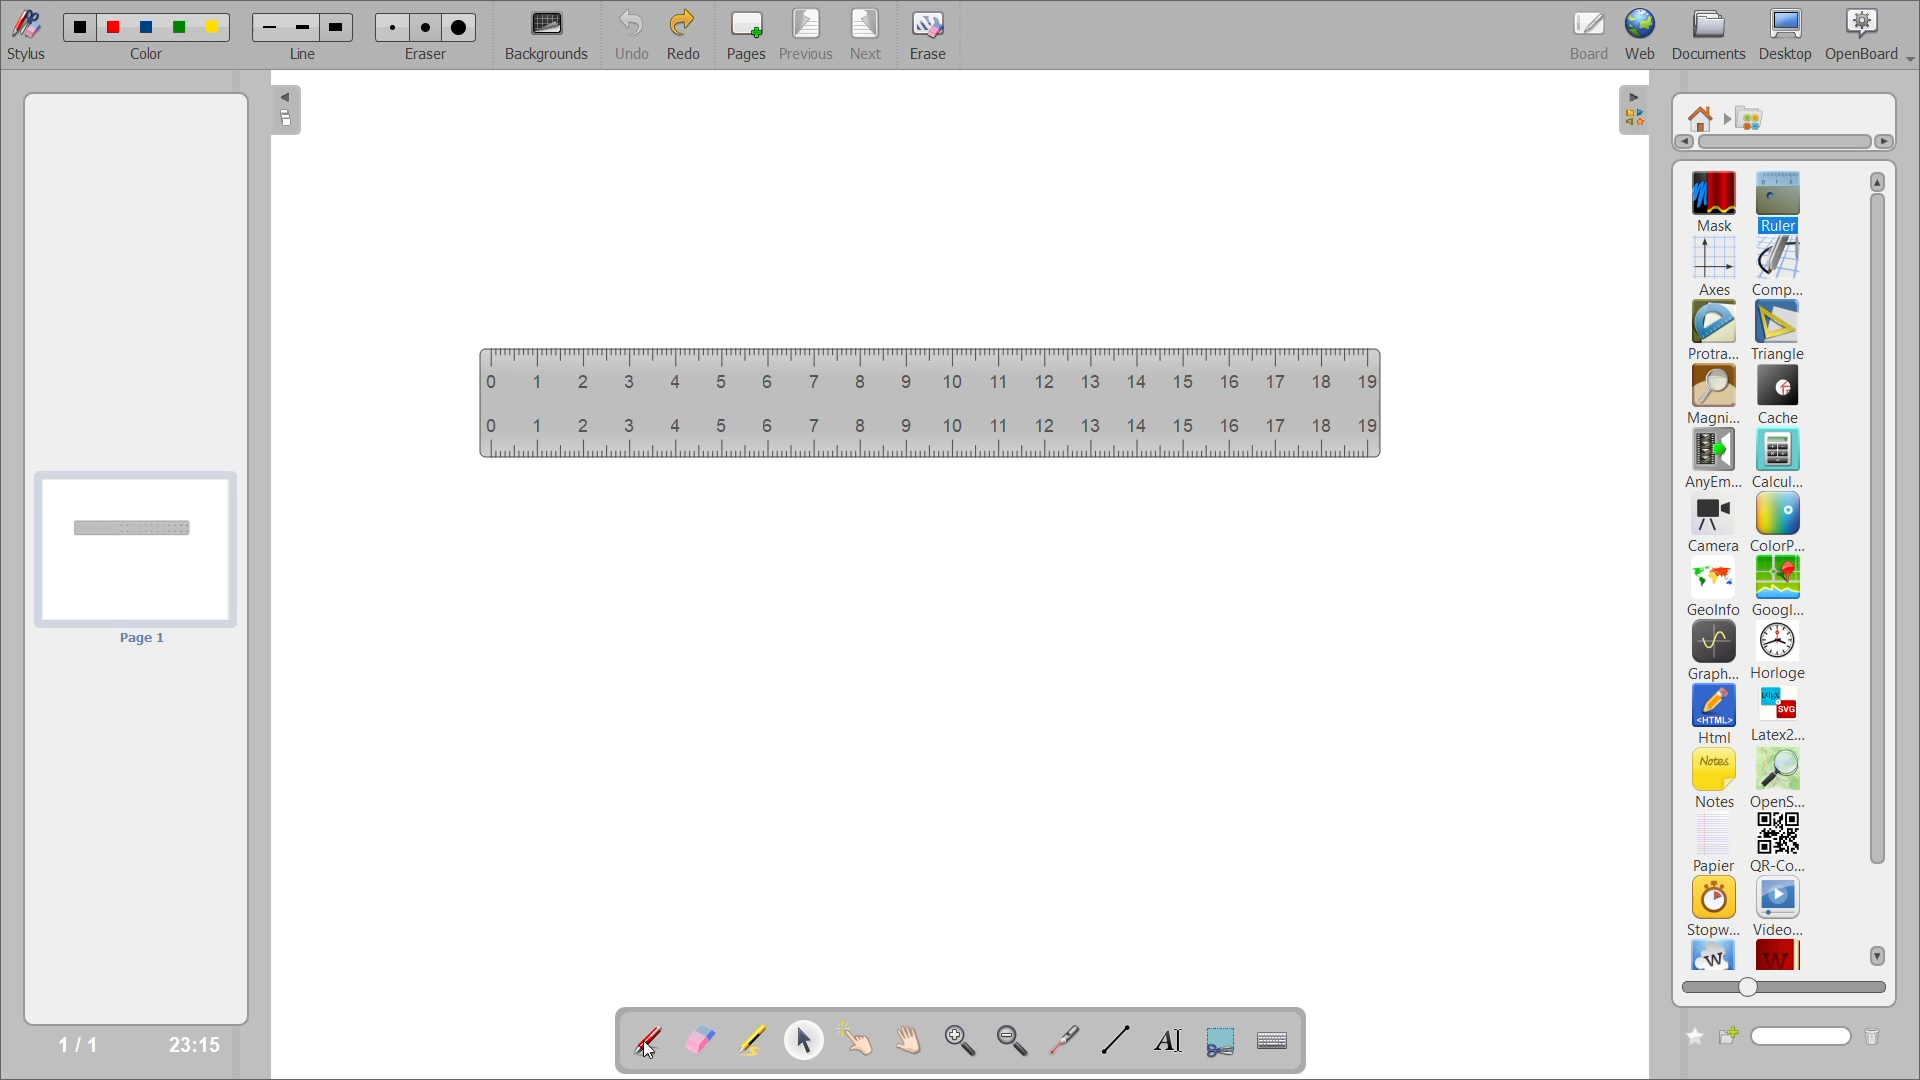  Describe the element at coordinates (393, 27) in the screenshot. I see `eraser 1` at that location.